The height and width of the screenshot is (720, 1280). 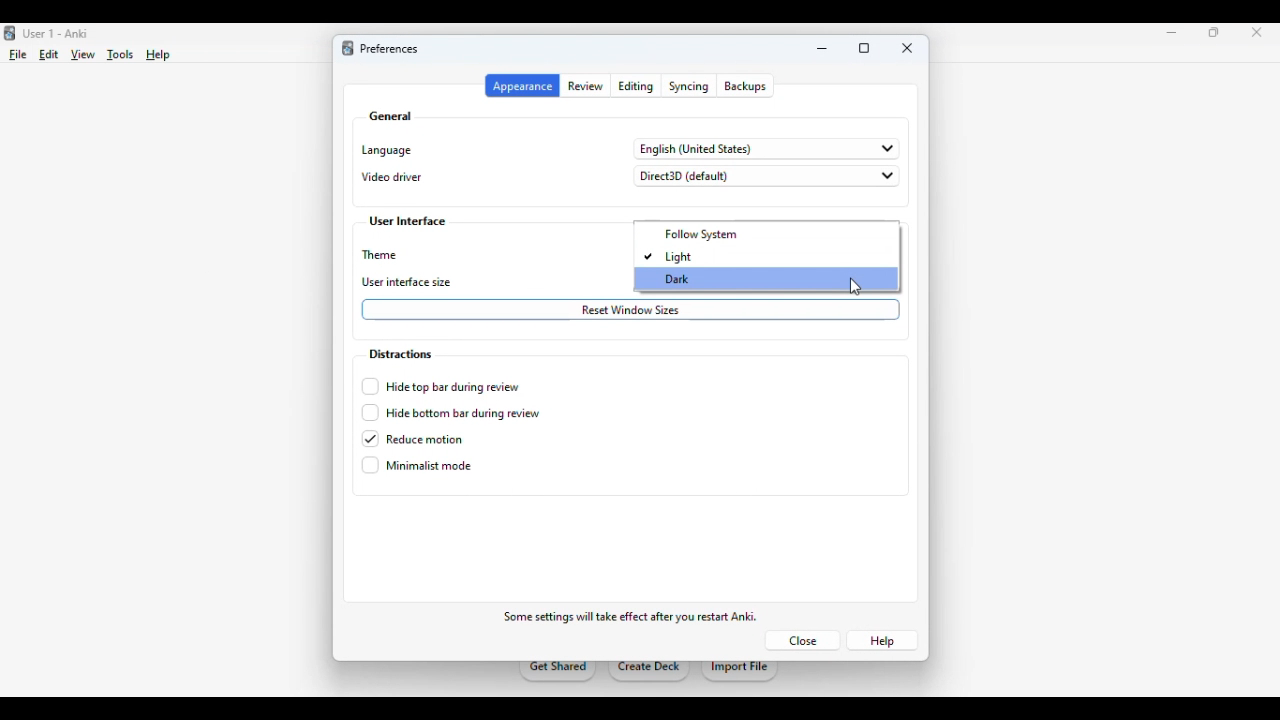 I want to click on hide bottom bar during review, so click(x=450, y=413).